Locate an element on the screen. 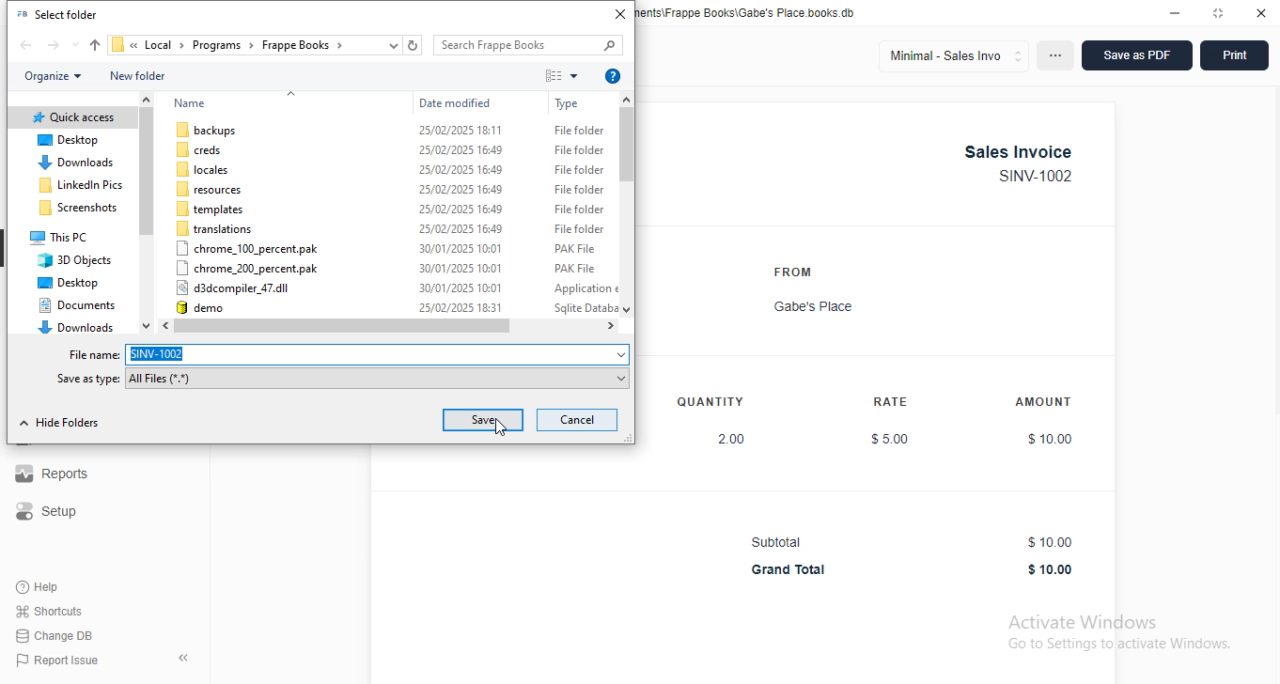 The height and width of the screenshot is (684, 1280). Gabe's Place - C:\Users\user\Documents\Frappe Books\Gabe's Place.books db is located at coordinates (747, 13).